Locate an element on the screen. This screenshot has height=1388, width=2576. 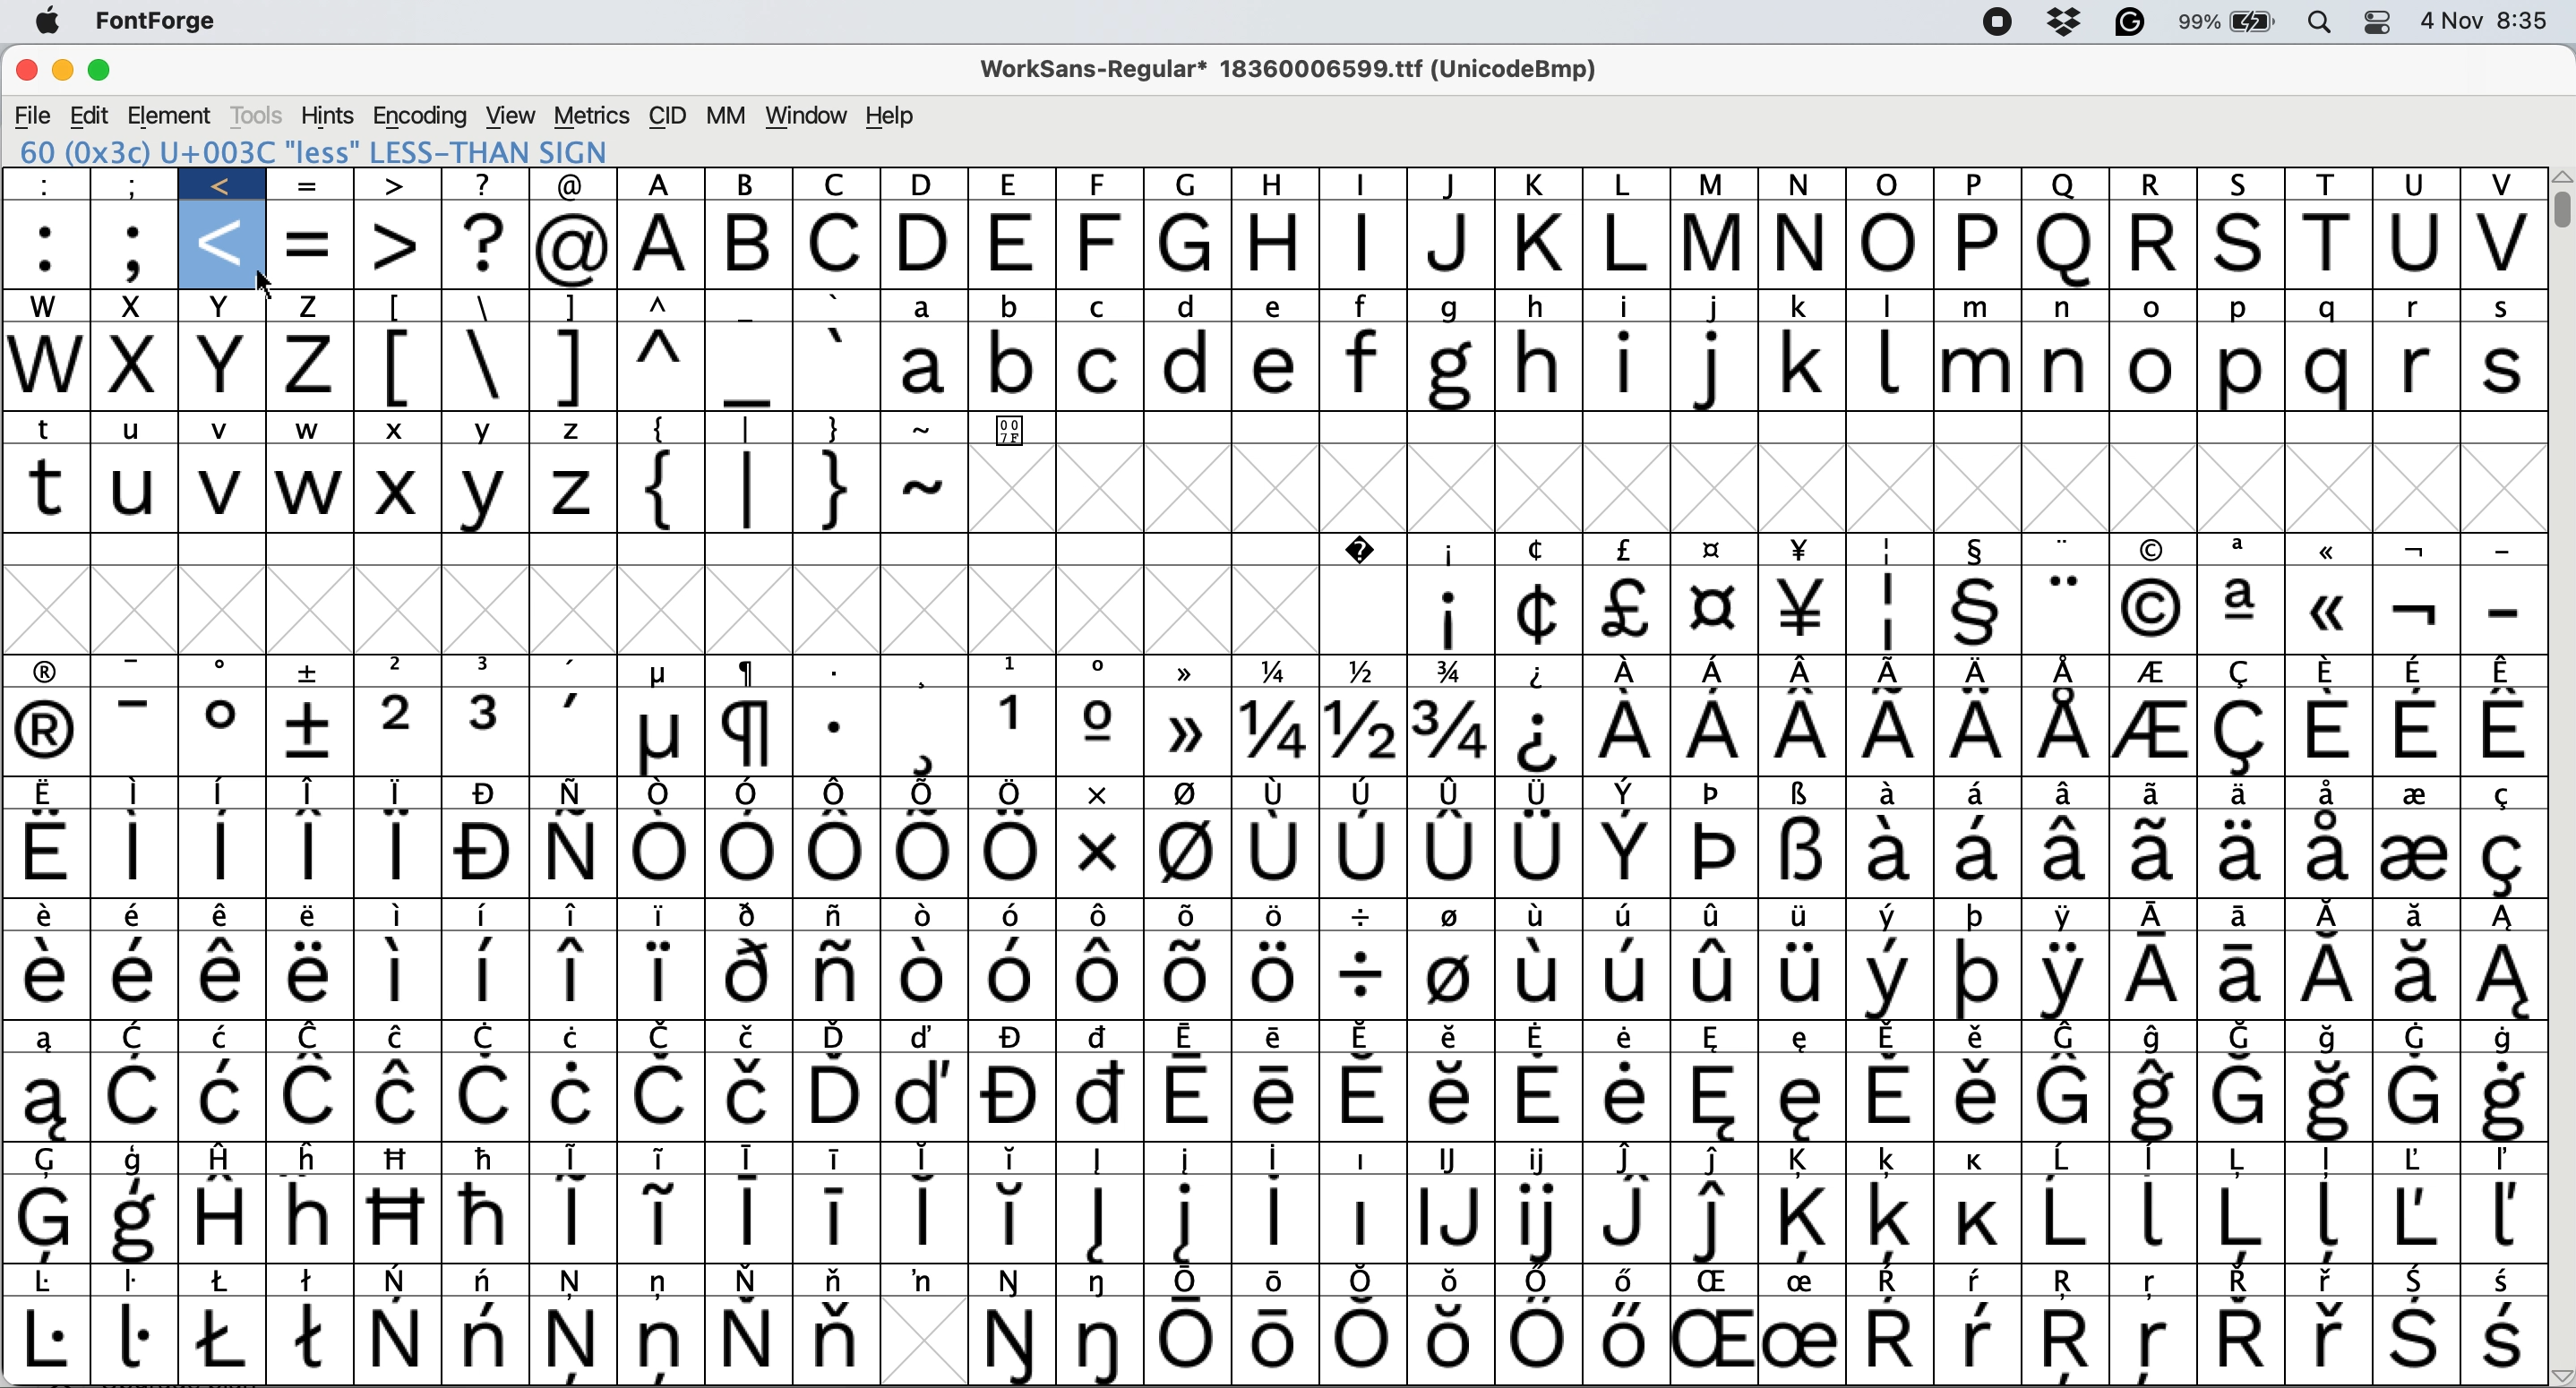
i is located at coordinates (1363, 183).